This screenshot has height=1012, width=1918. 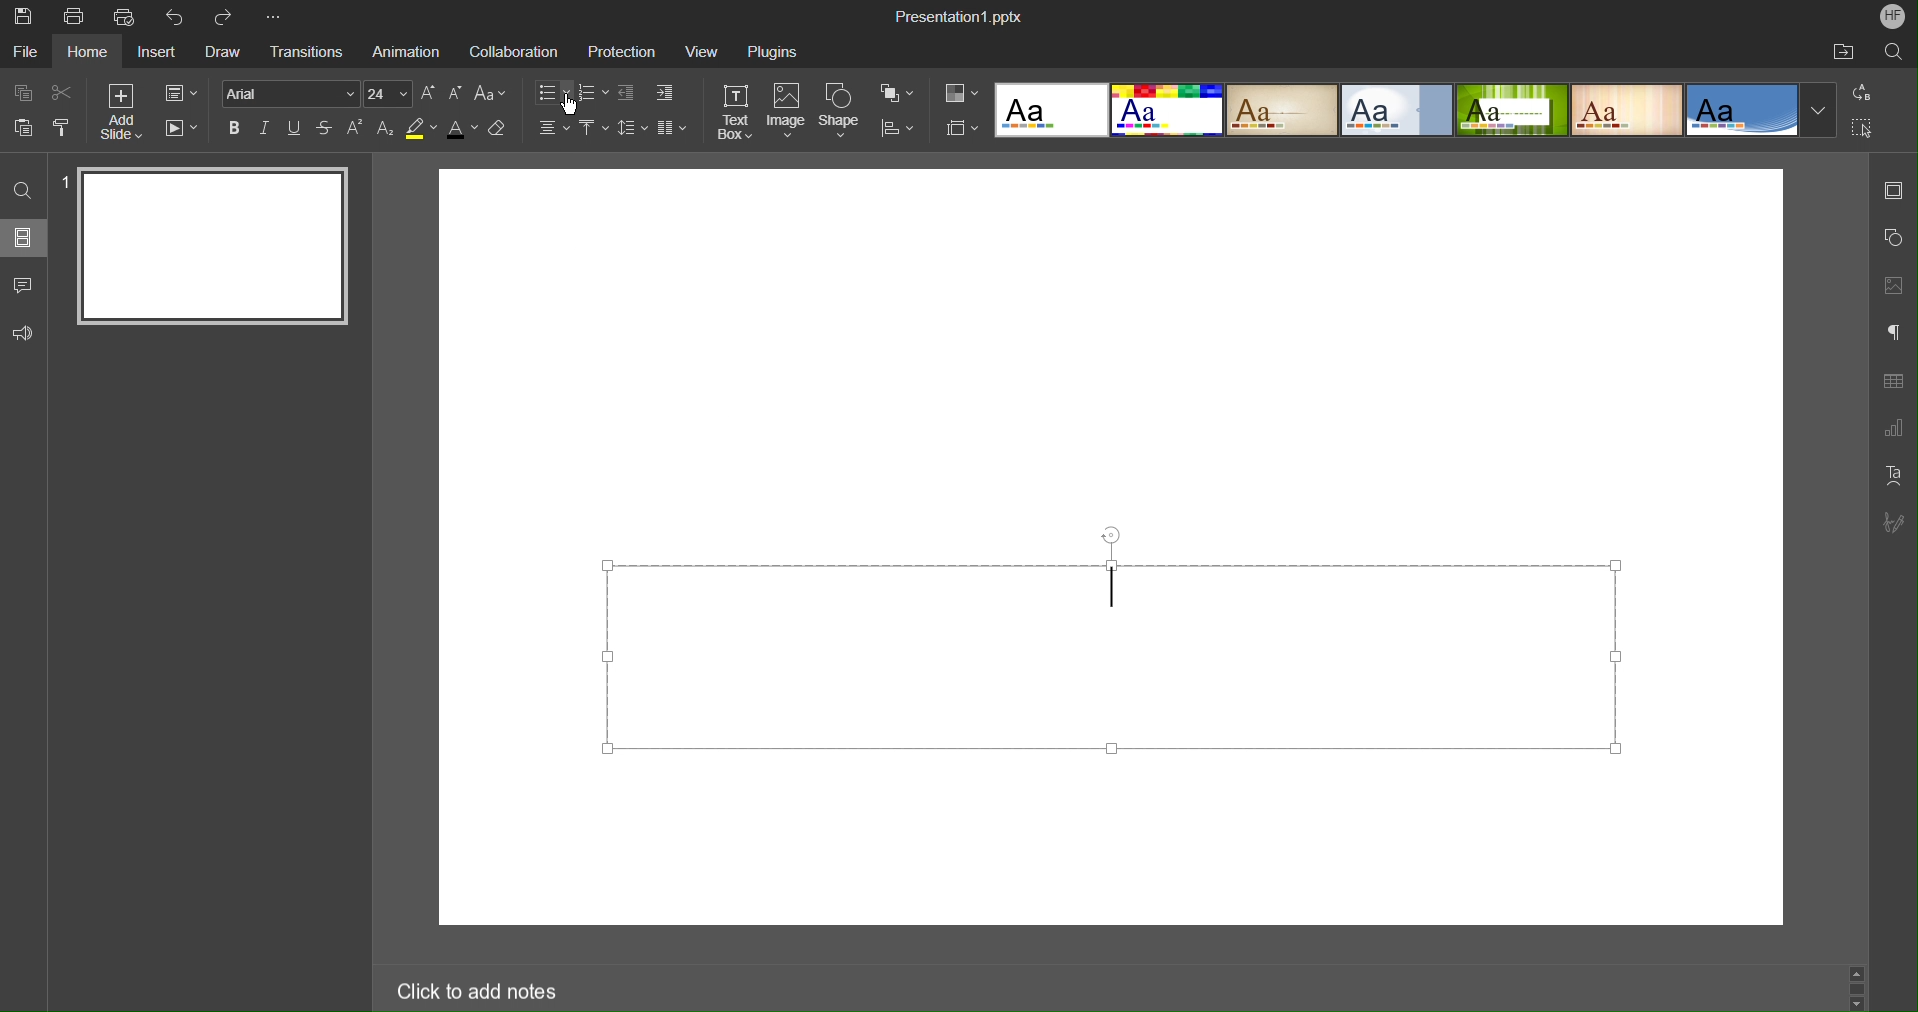 What do you see at coordinates (554, 93) in the screenshot?
I see `Bullets` at bounding box center [554, 93].